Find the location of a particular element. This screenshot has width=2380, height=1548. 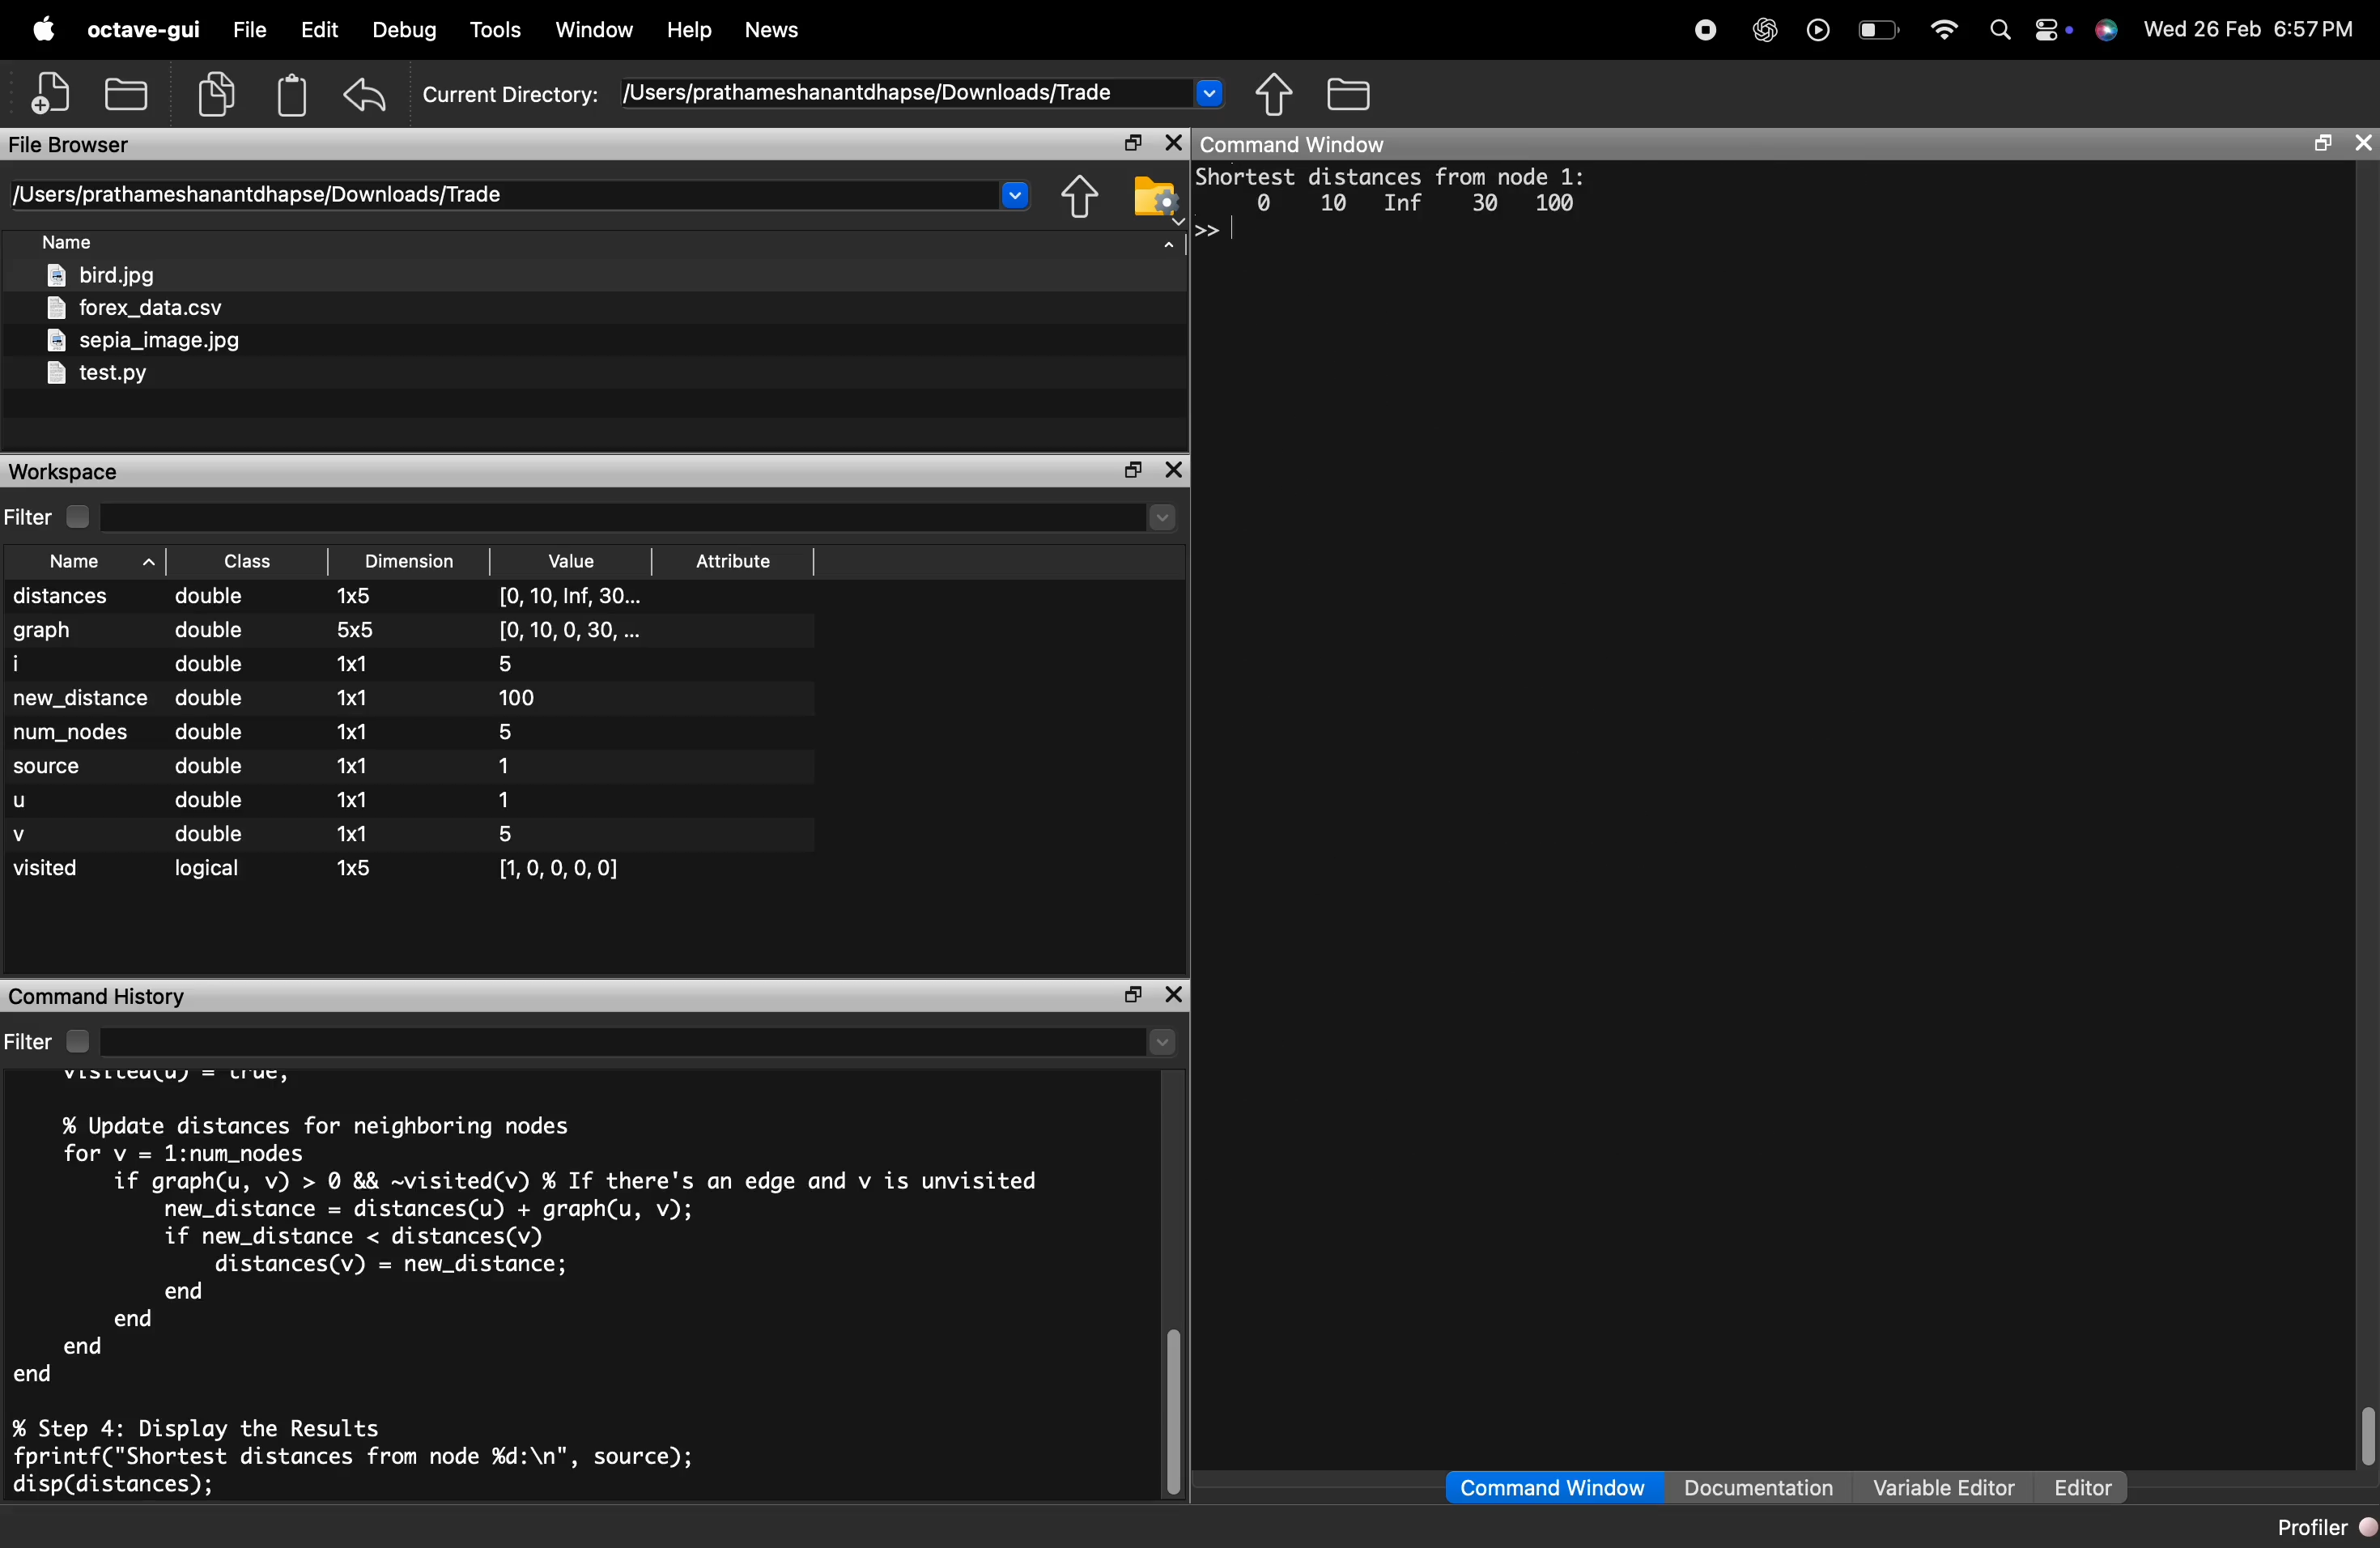

chatgpt is located at coordinates (1768, 30).